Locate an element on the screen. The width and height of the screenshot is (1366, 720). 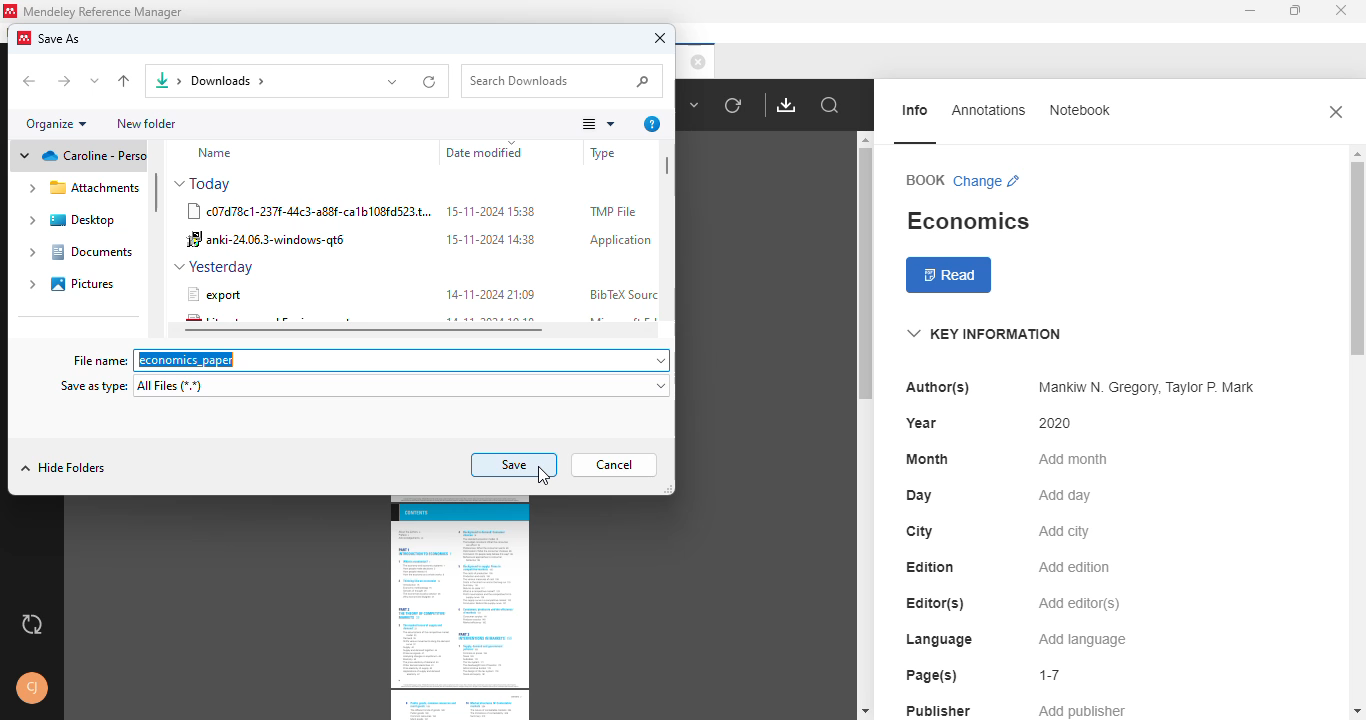
downloads is located at coordinates (223, 81).